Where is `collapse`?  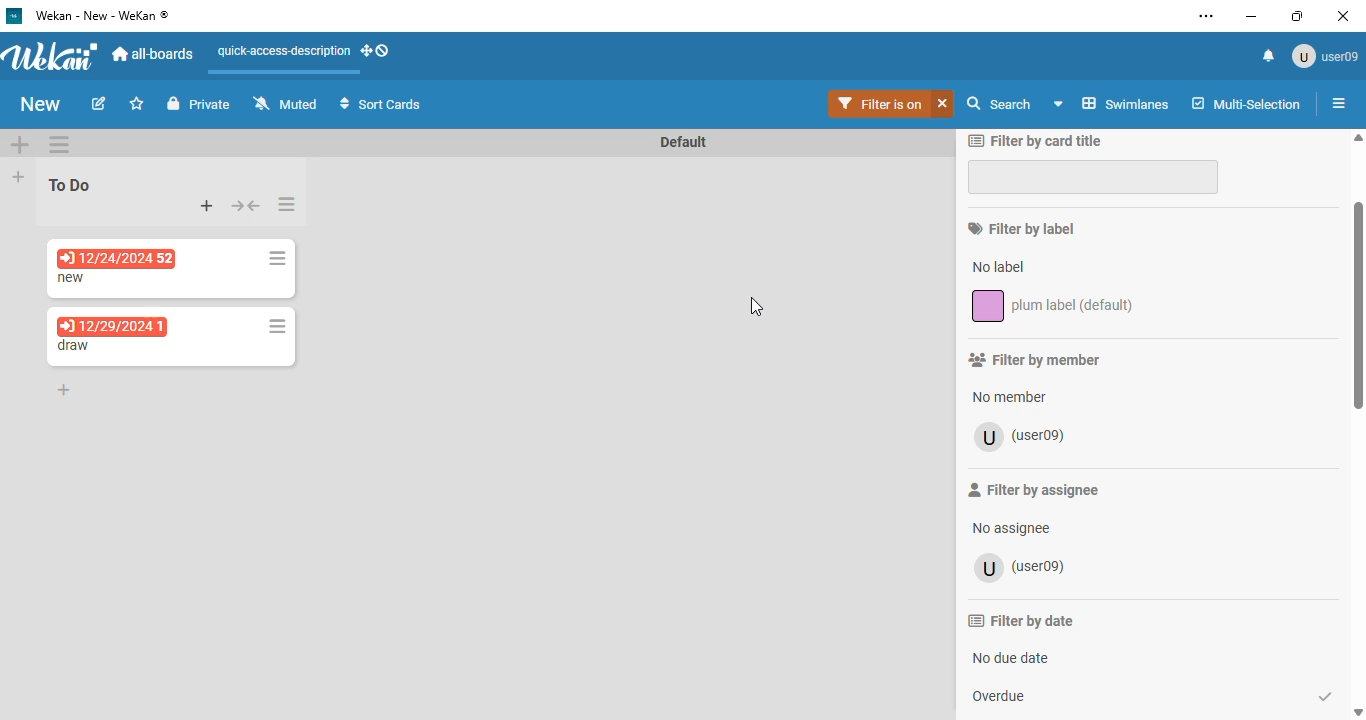
collapse is located at coordinates (246, 206).